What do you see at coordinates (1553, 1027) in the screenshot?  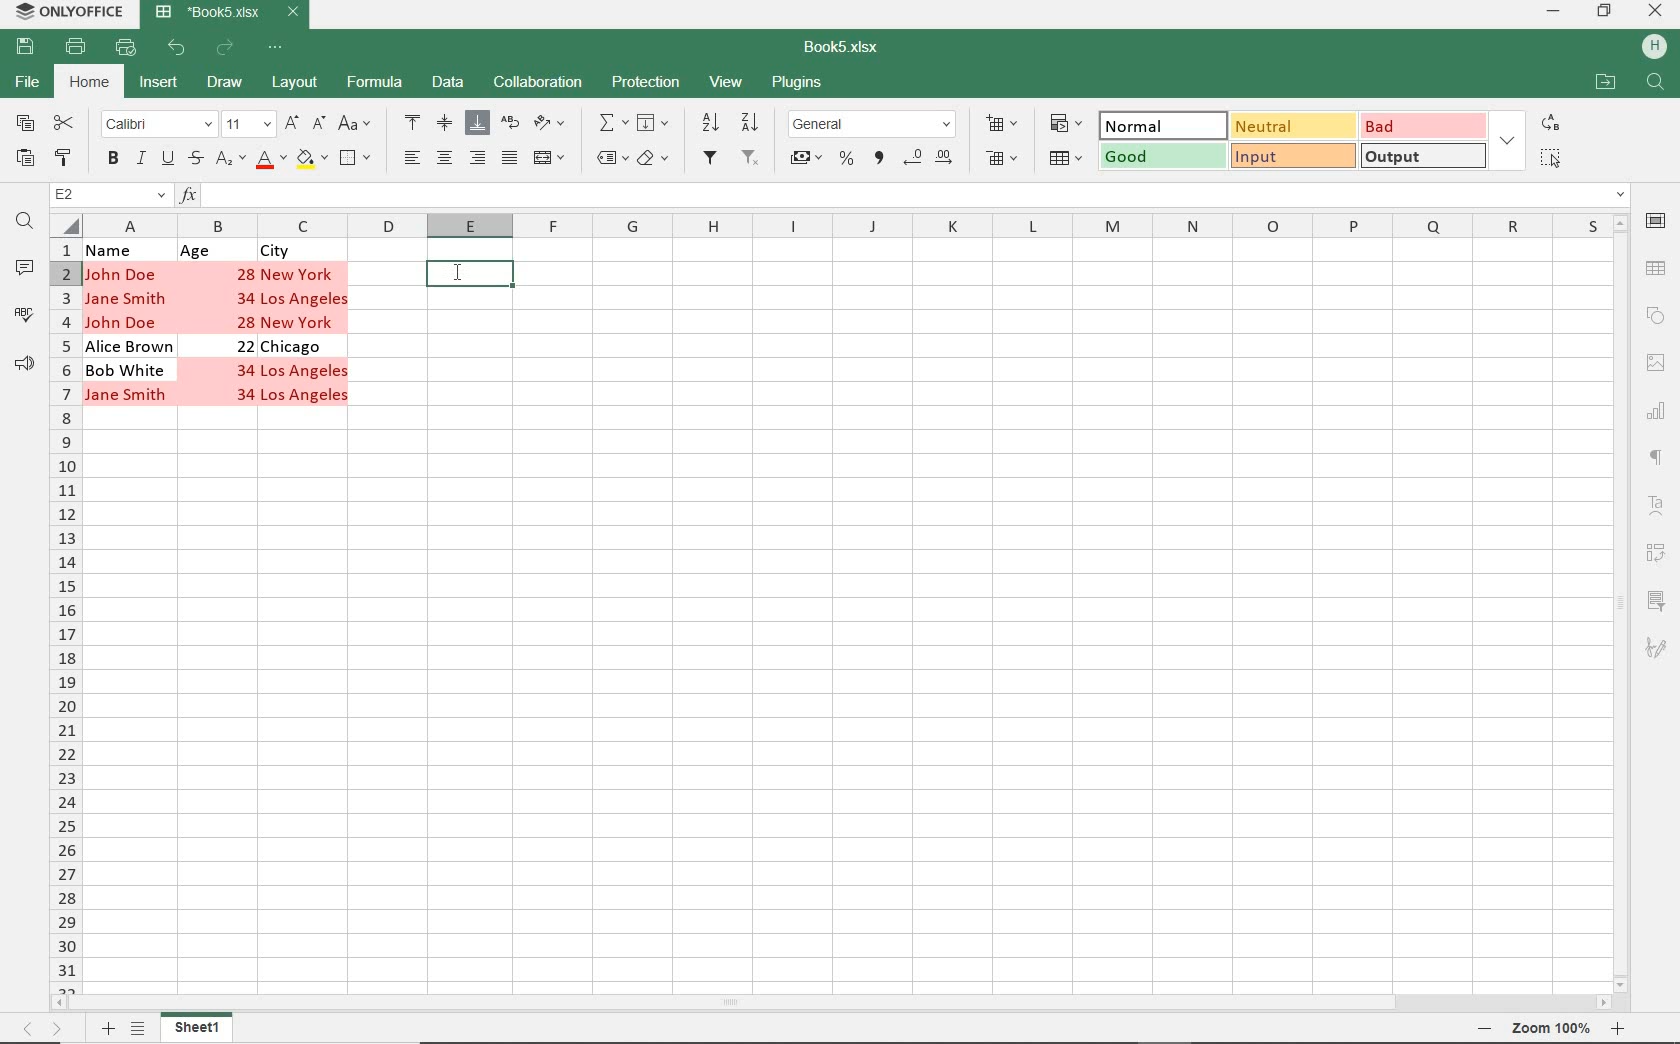 I see `Zoom out or zoom in` at bounding box center [1553, 1027].